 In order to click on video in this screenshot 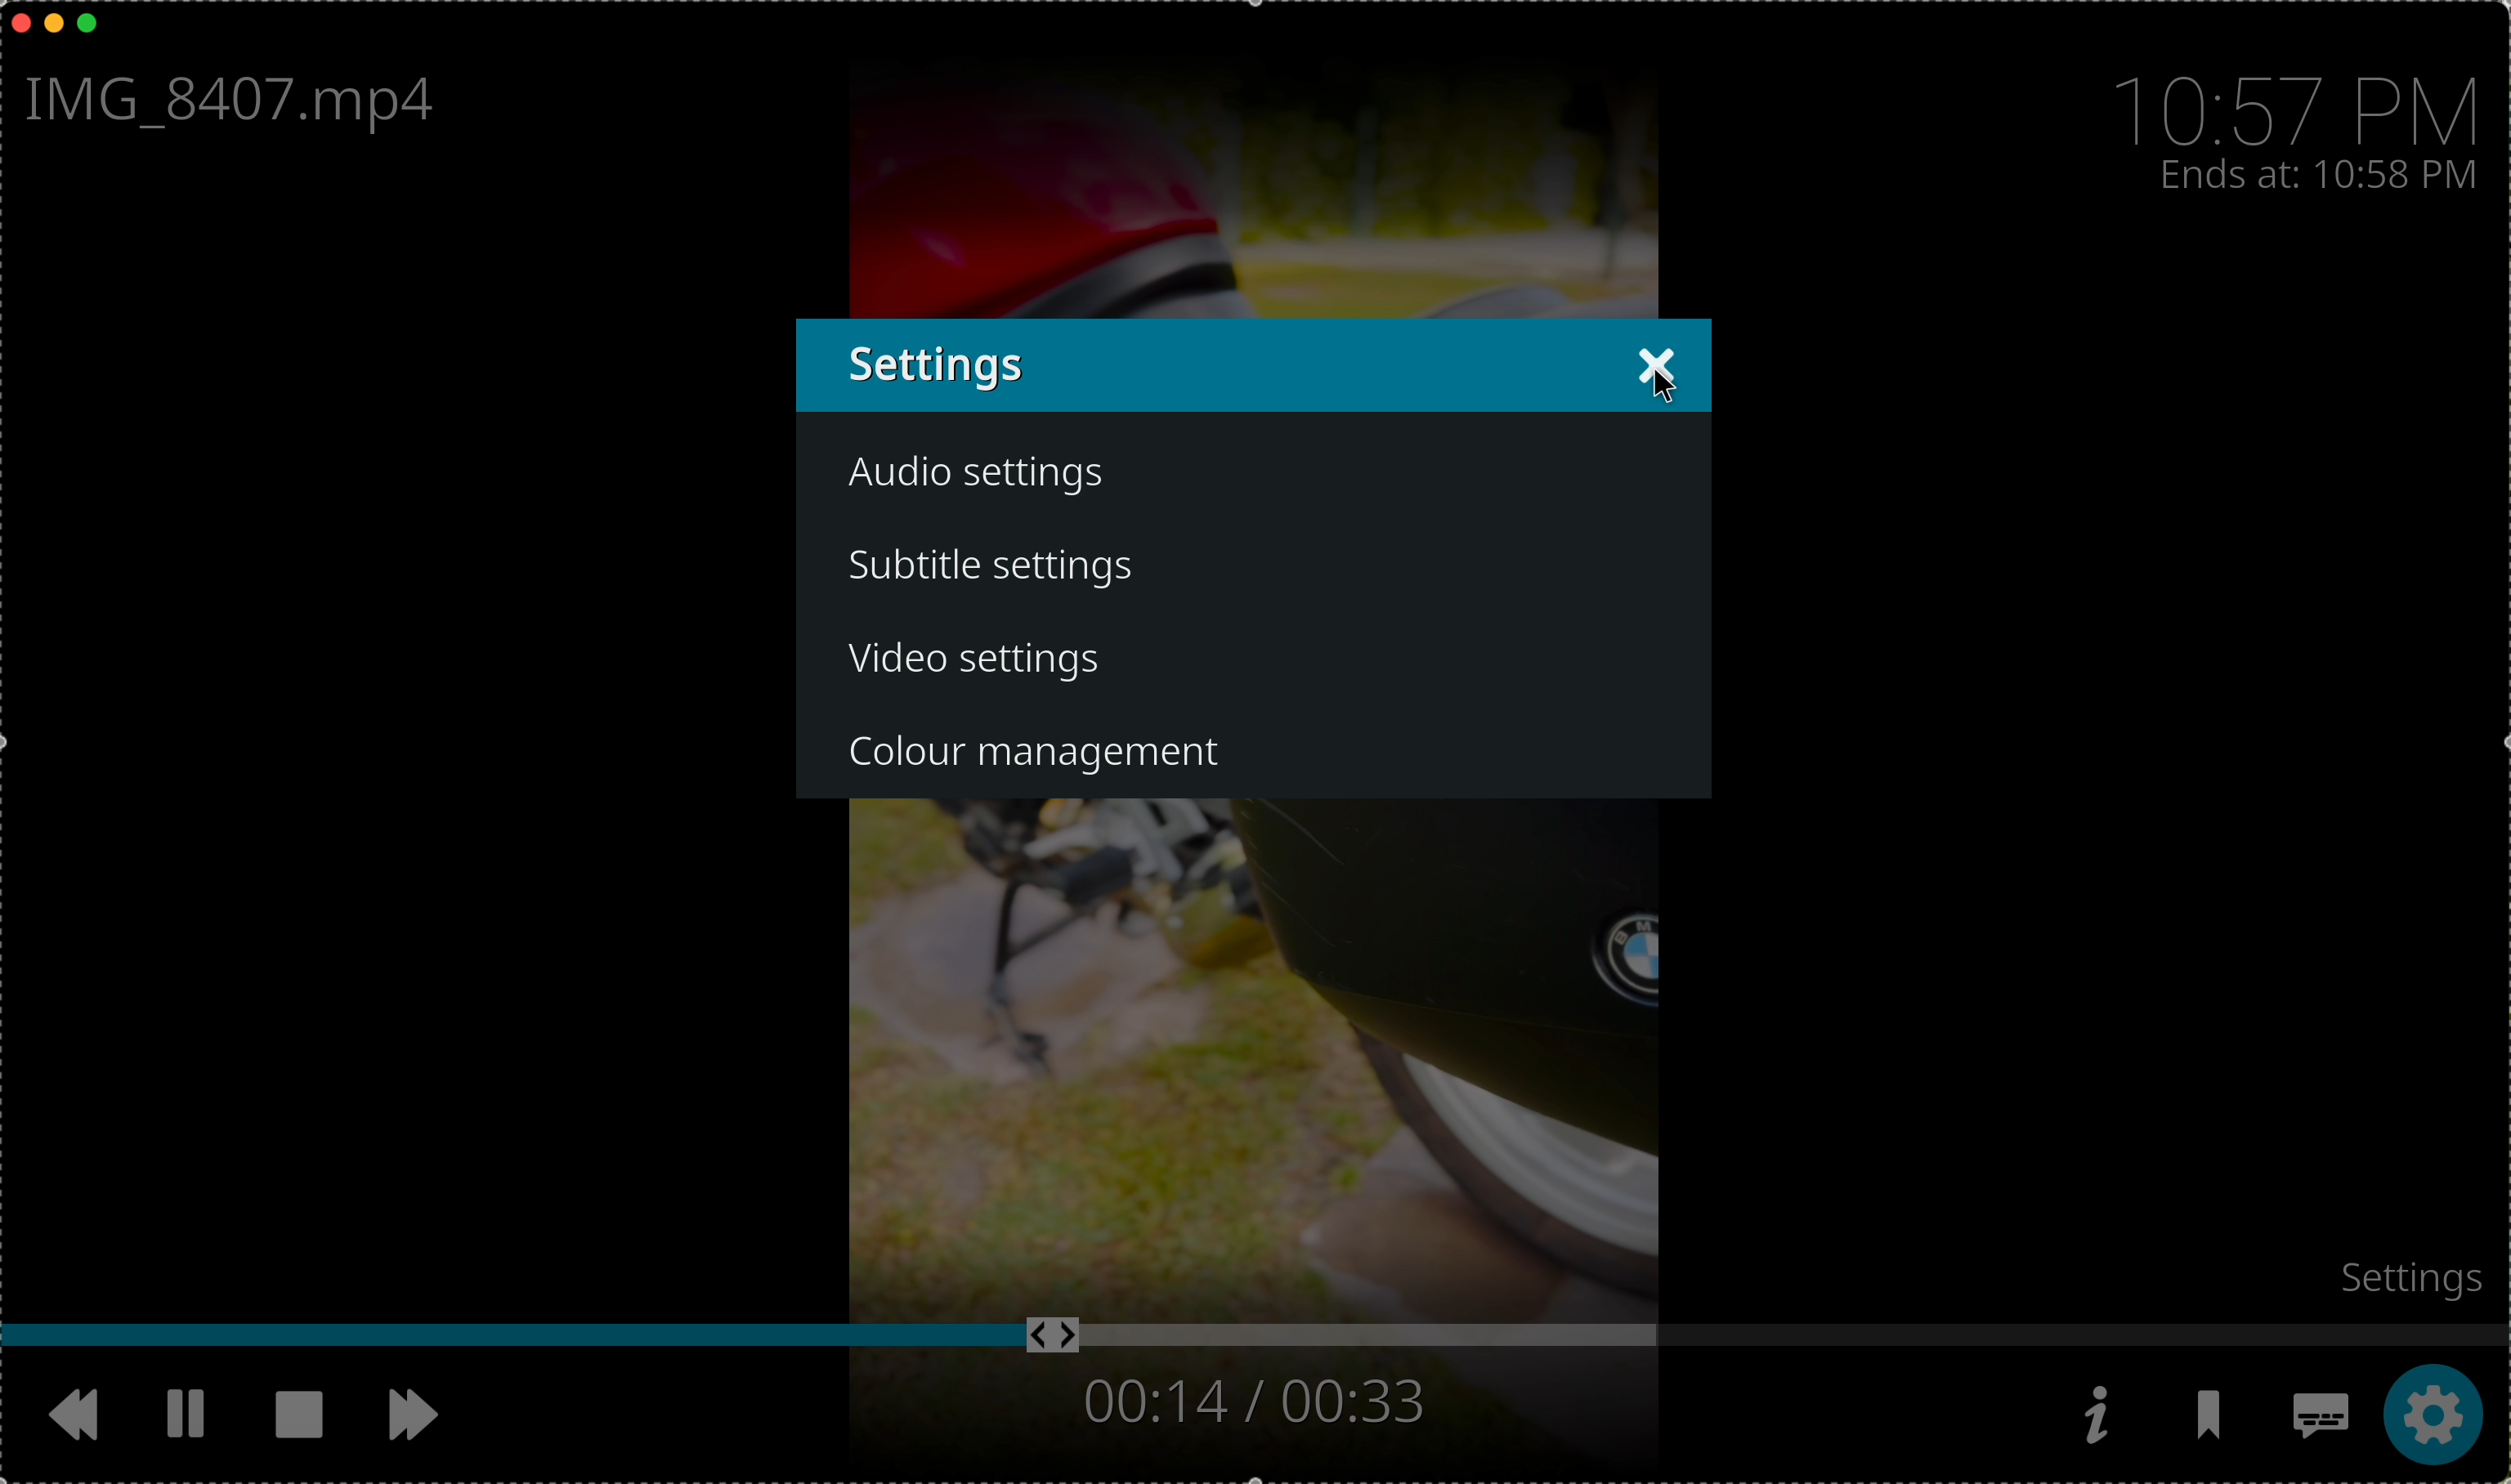, I will do `click(1252, 1052)`.